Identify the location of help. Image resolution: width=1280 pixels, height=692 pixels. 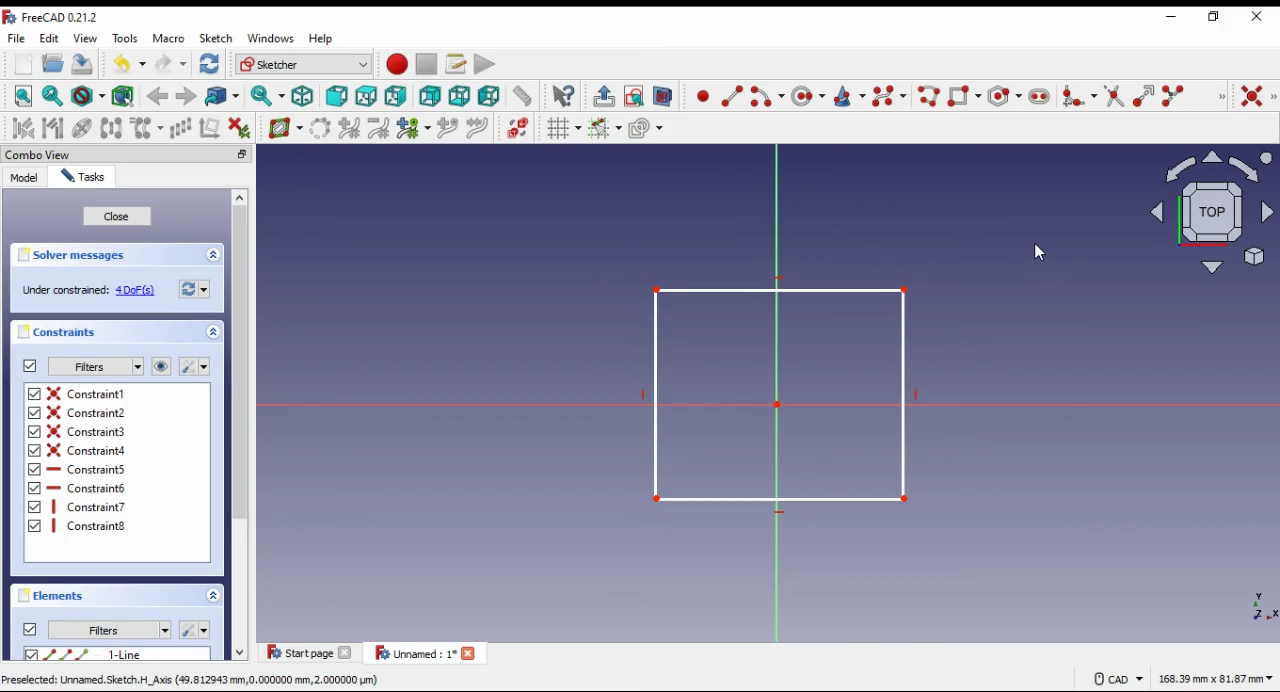
(322, 39).